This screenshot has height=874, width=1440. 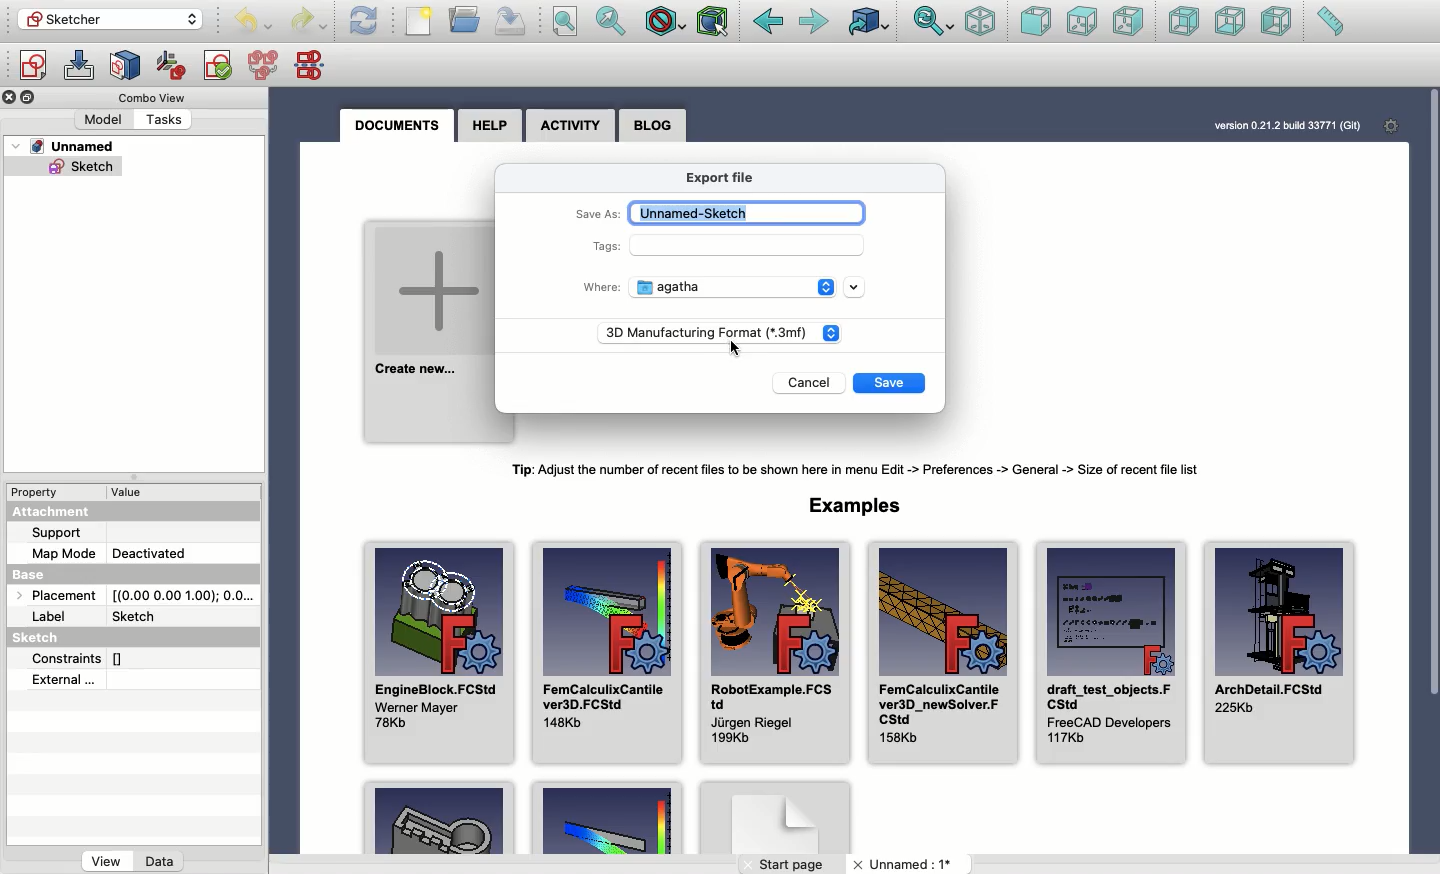 I want to click on Back, so click(x=768, y=22).